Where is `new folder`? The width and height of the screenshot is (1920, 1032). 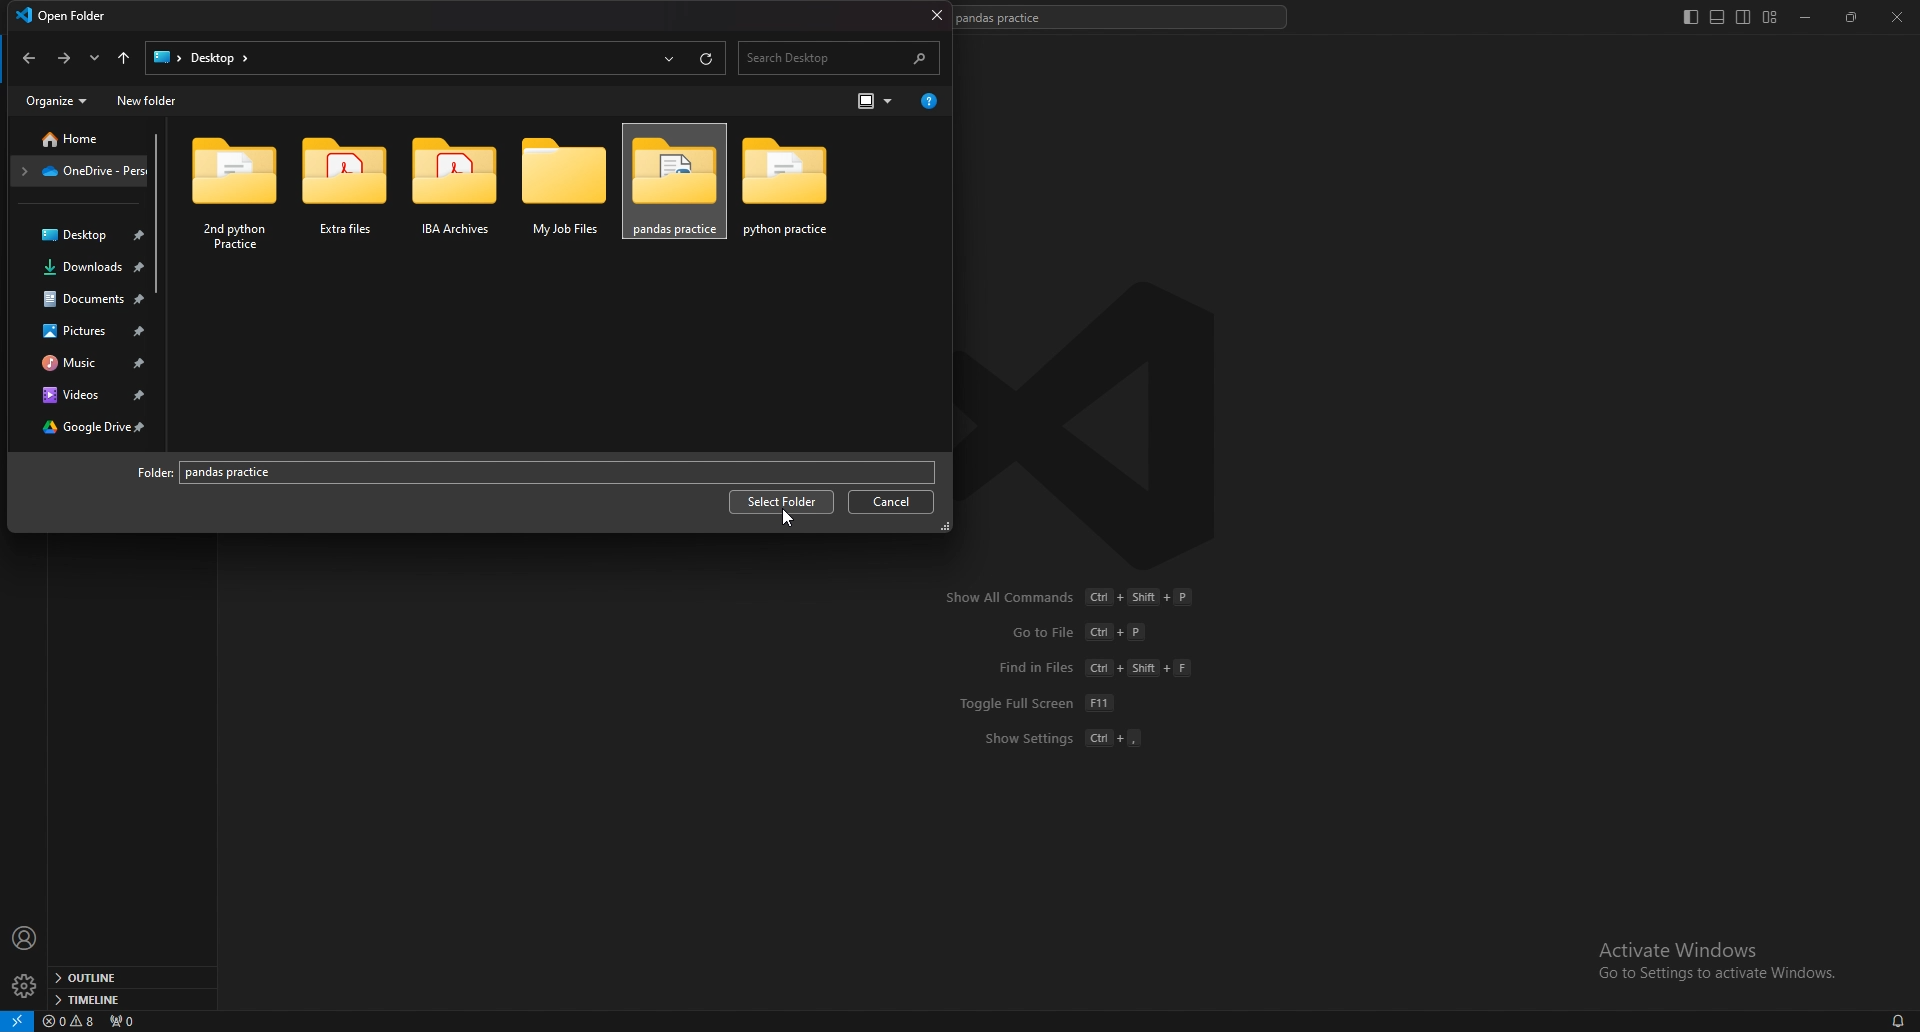
new folder is located at coordinates (150, 99).